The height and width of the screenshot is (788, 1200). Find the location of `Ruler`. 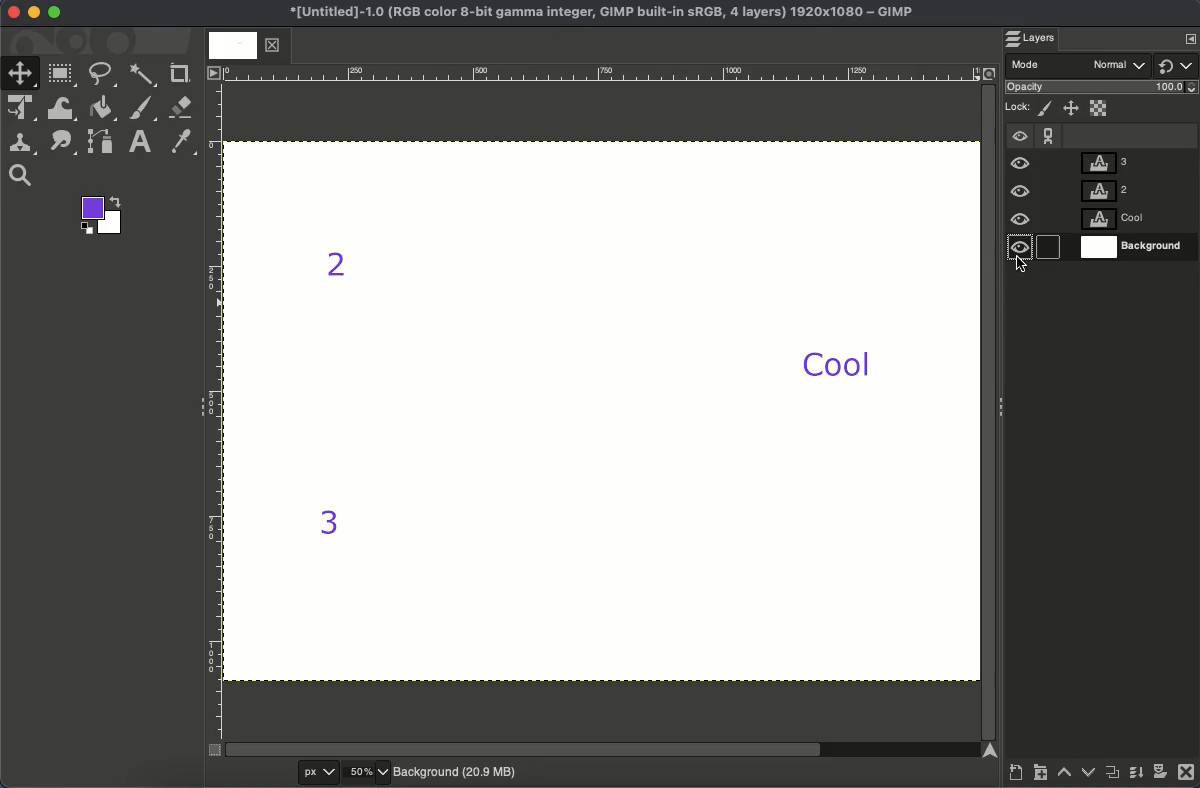

Ruler is located at coordinates (601, 73).